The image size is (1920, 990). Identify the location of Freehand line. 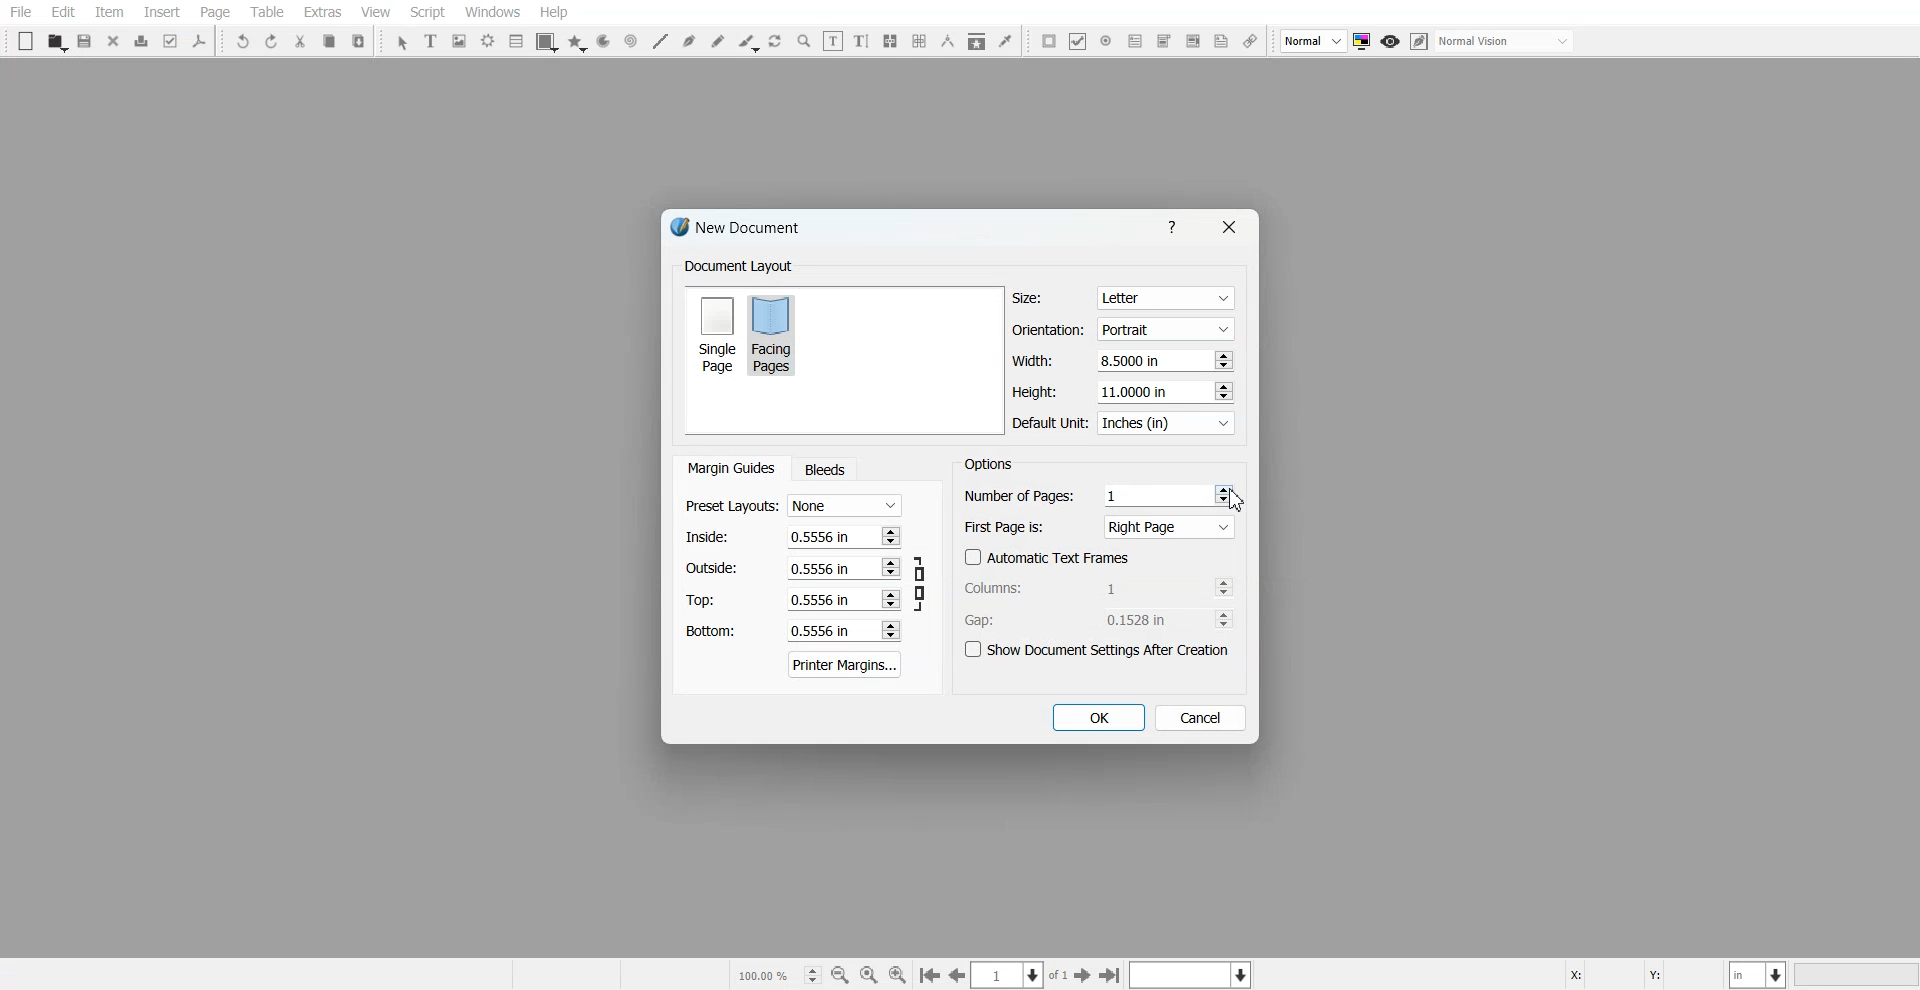
(718, 41).